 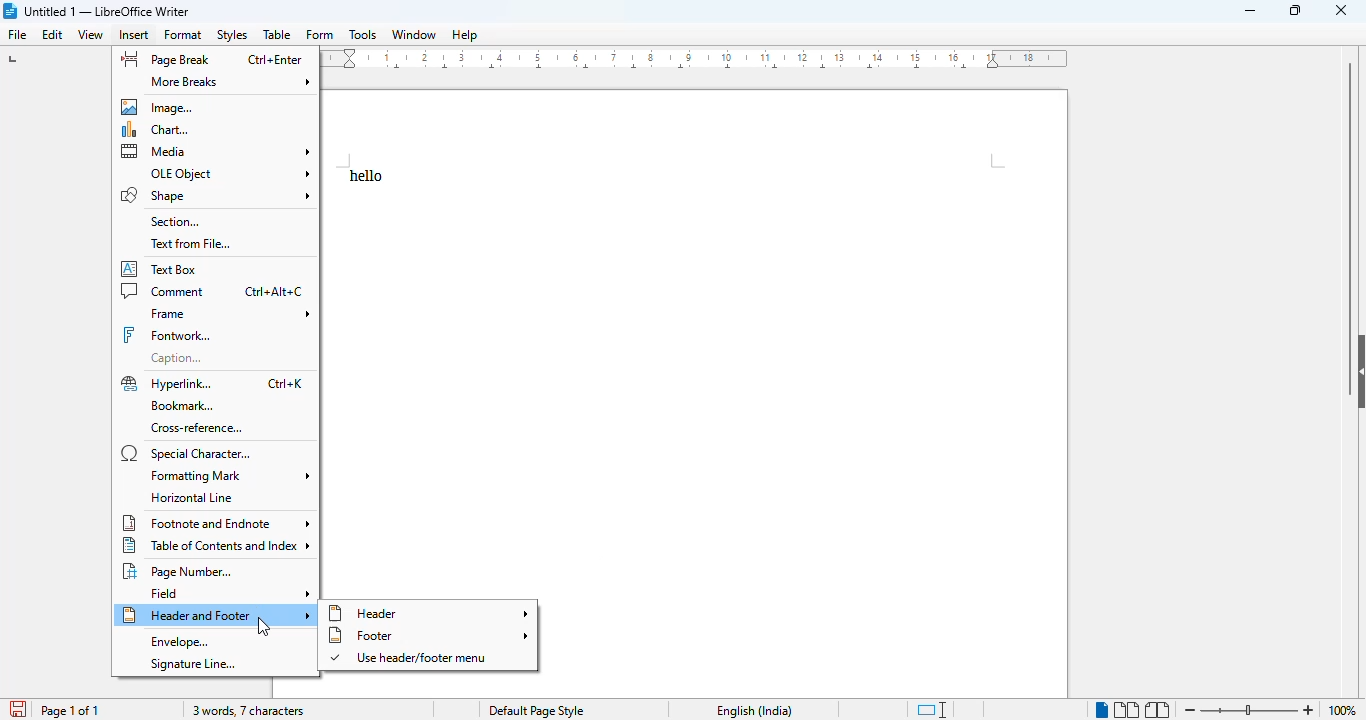 What do you see at coordinates (536, 710) in the screenshot?
I see `page style` at bounding box center [536, 710].